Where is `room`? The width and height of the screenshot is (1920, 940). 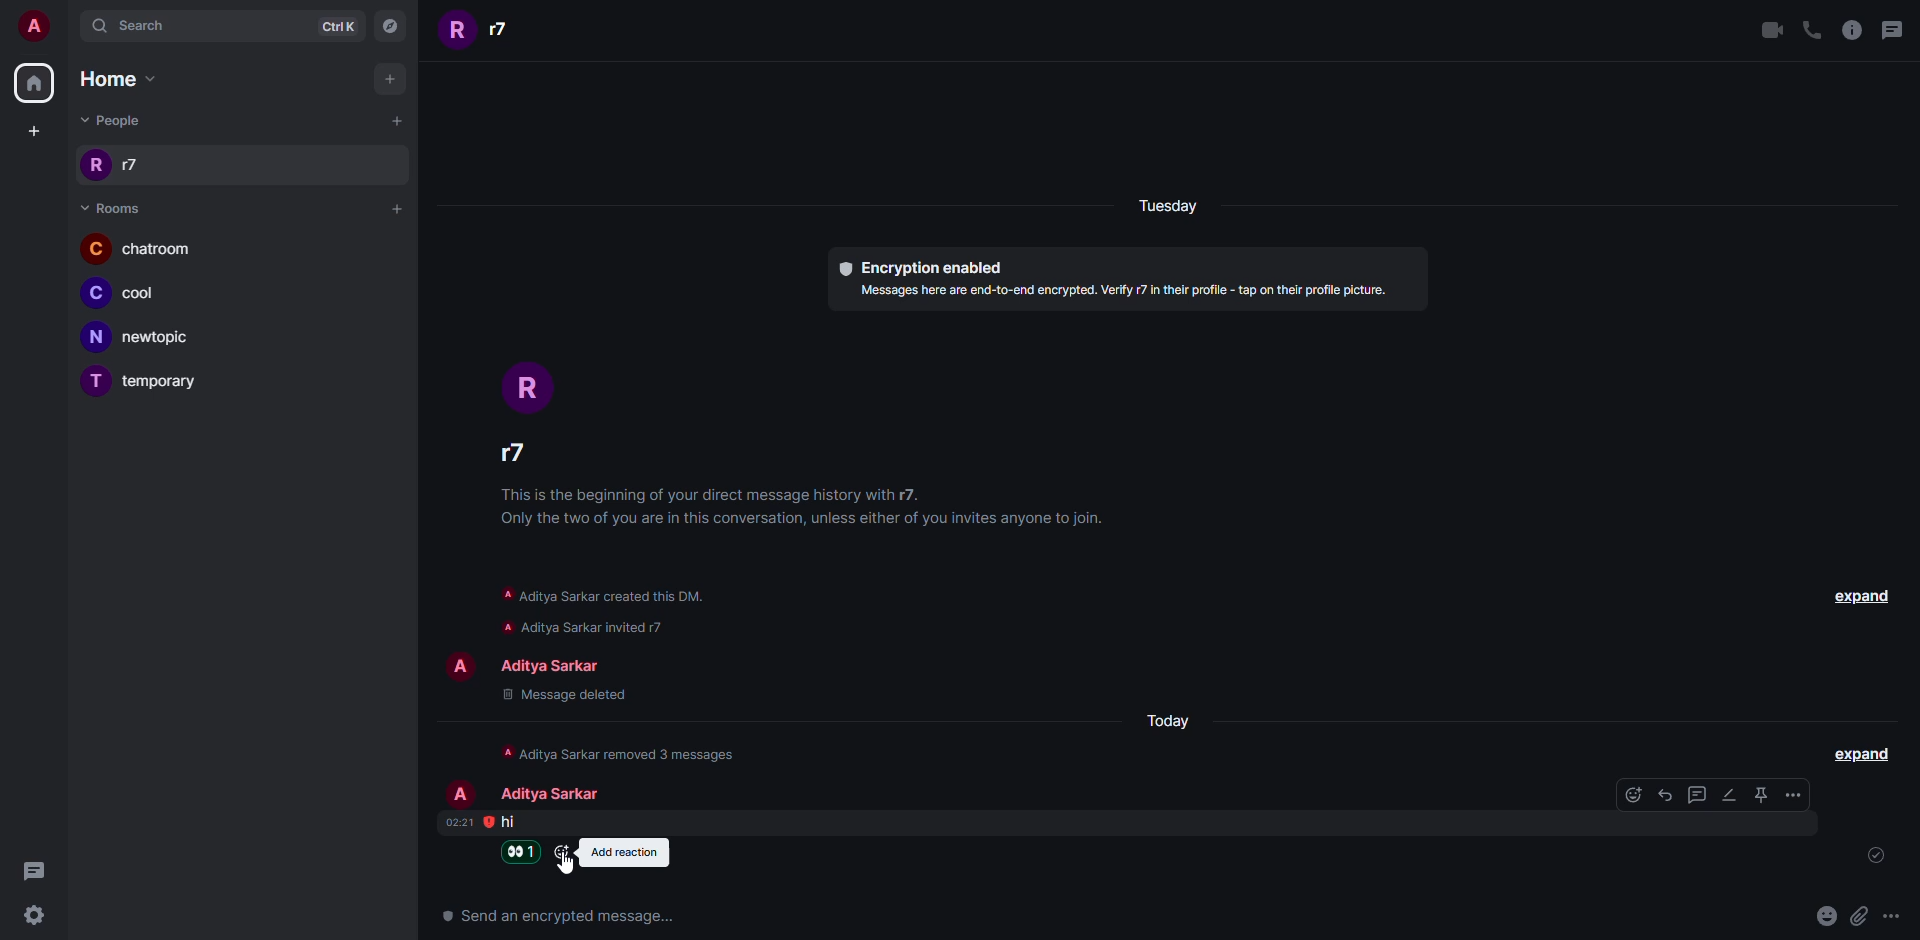
room is located at coordinates (163, 383).